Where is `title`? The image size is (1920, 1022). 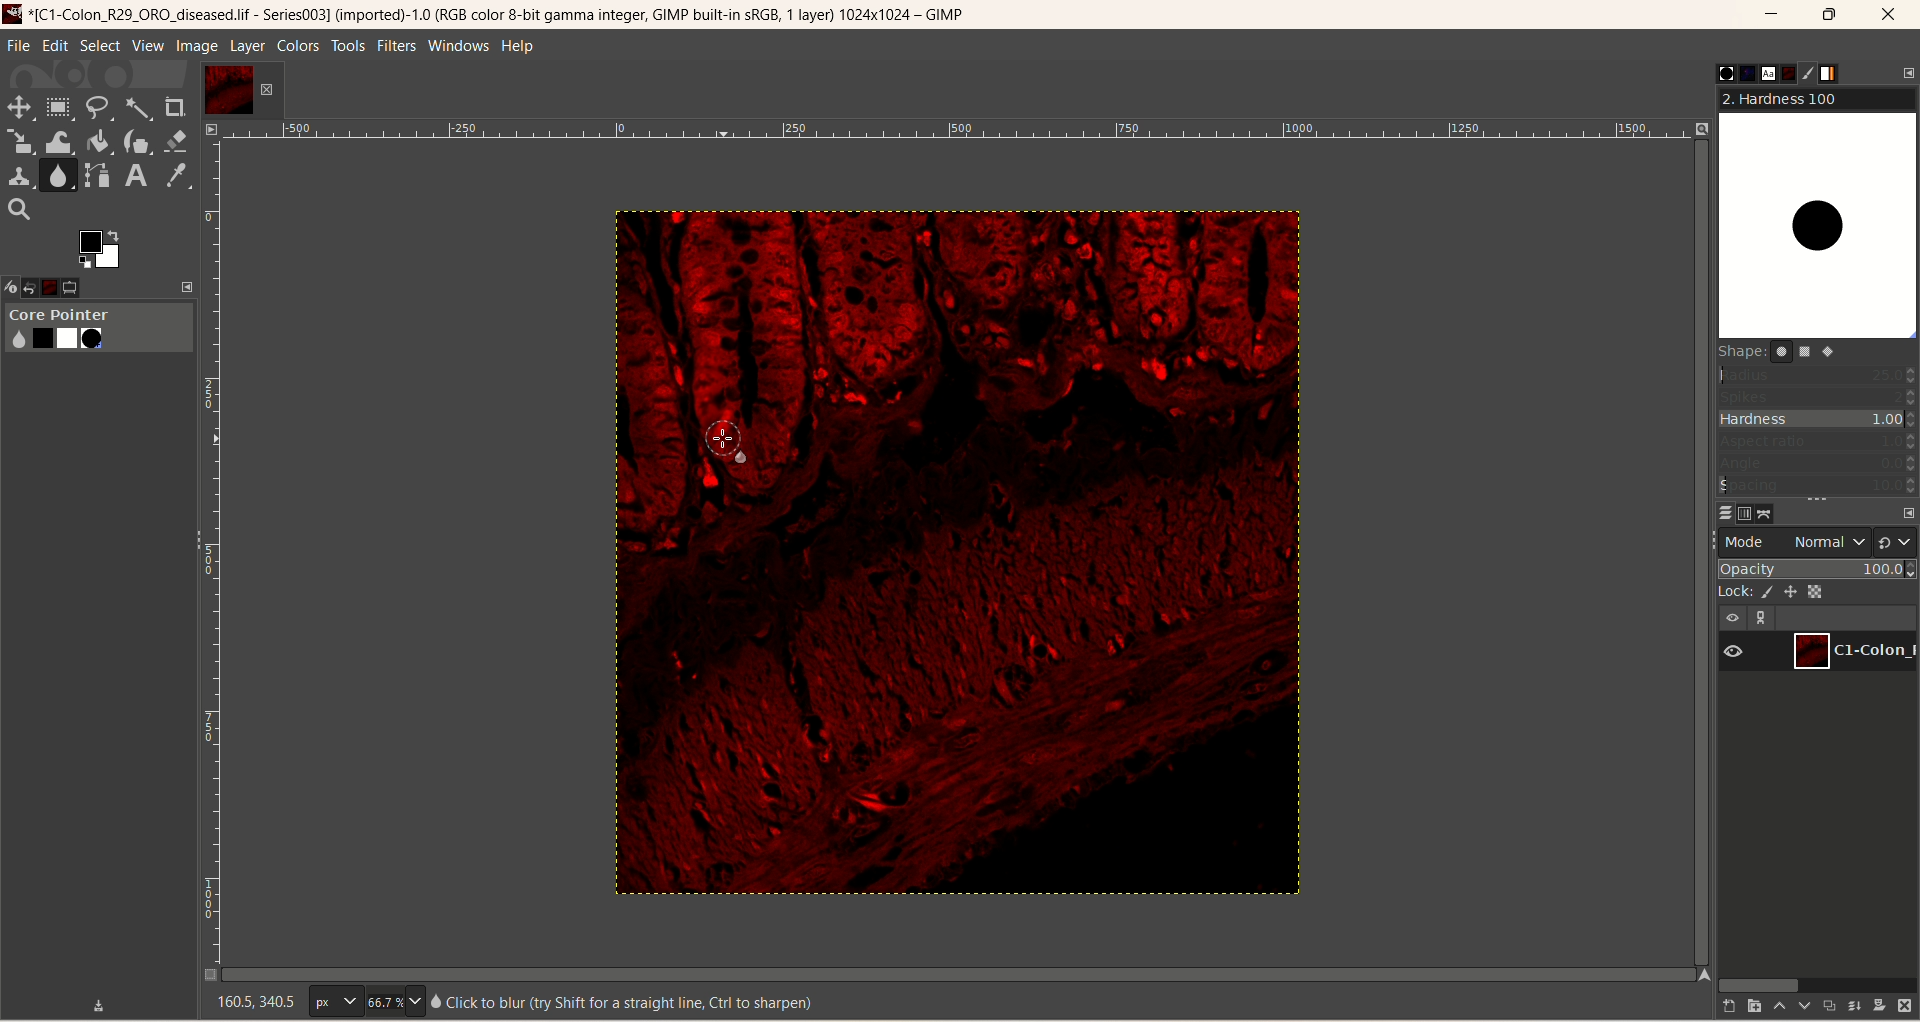 title is located at coordinates (508, 17).